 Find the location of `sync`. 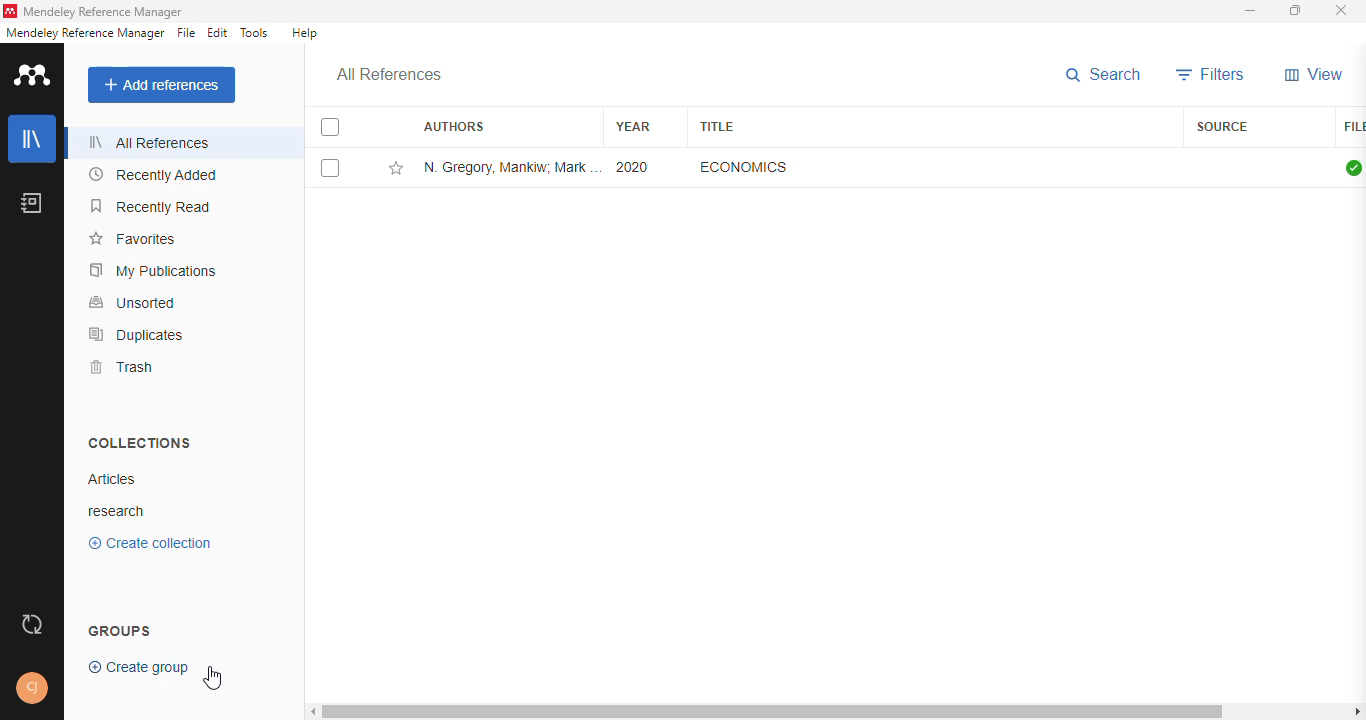

sync is located at coordinates (33, 625).